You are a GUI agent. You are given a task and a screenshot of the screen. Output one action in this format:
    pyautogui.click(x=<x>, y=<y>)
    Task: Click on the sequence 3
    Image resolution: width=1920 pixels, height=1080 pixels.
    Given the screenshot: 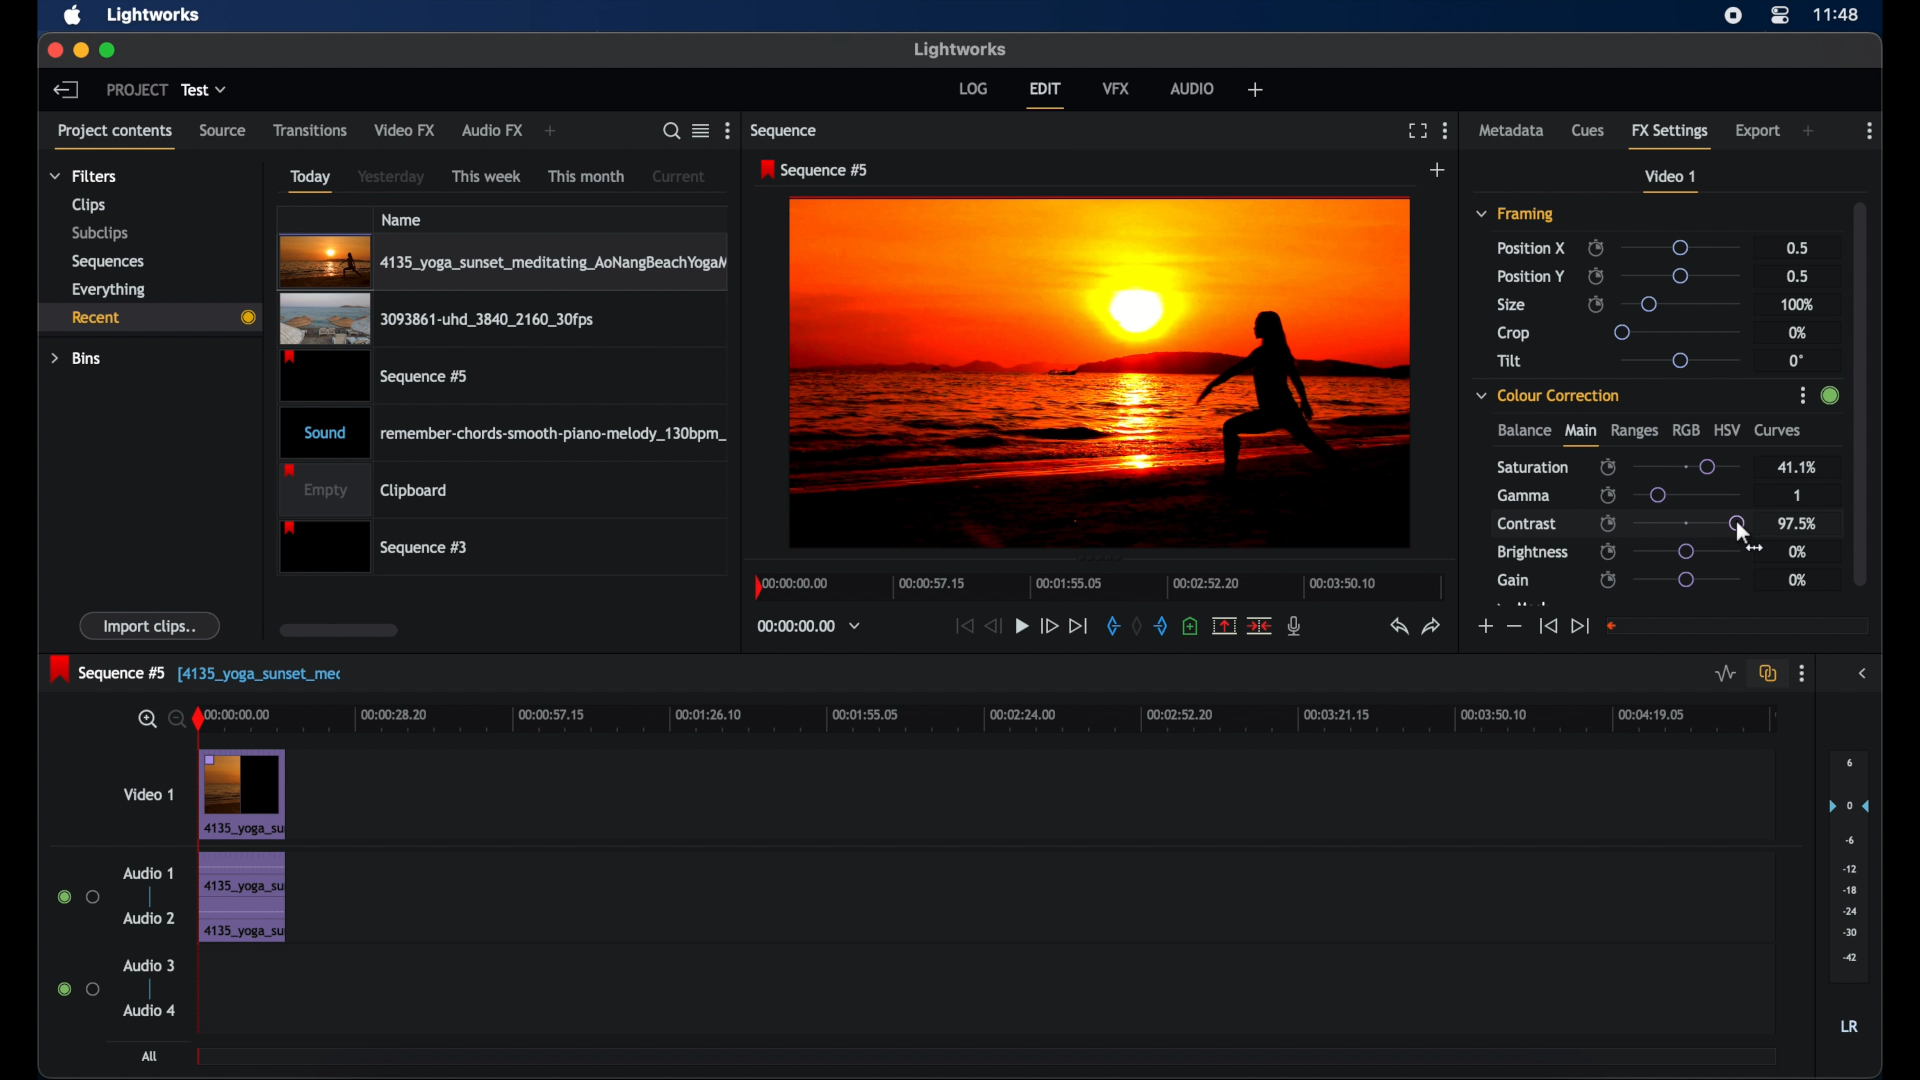 What is the action you would take?
    pyautogui.click(x=374, y=546)
    